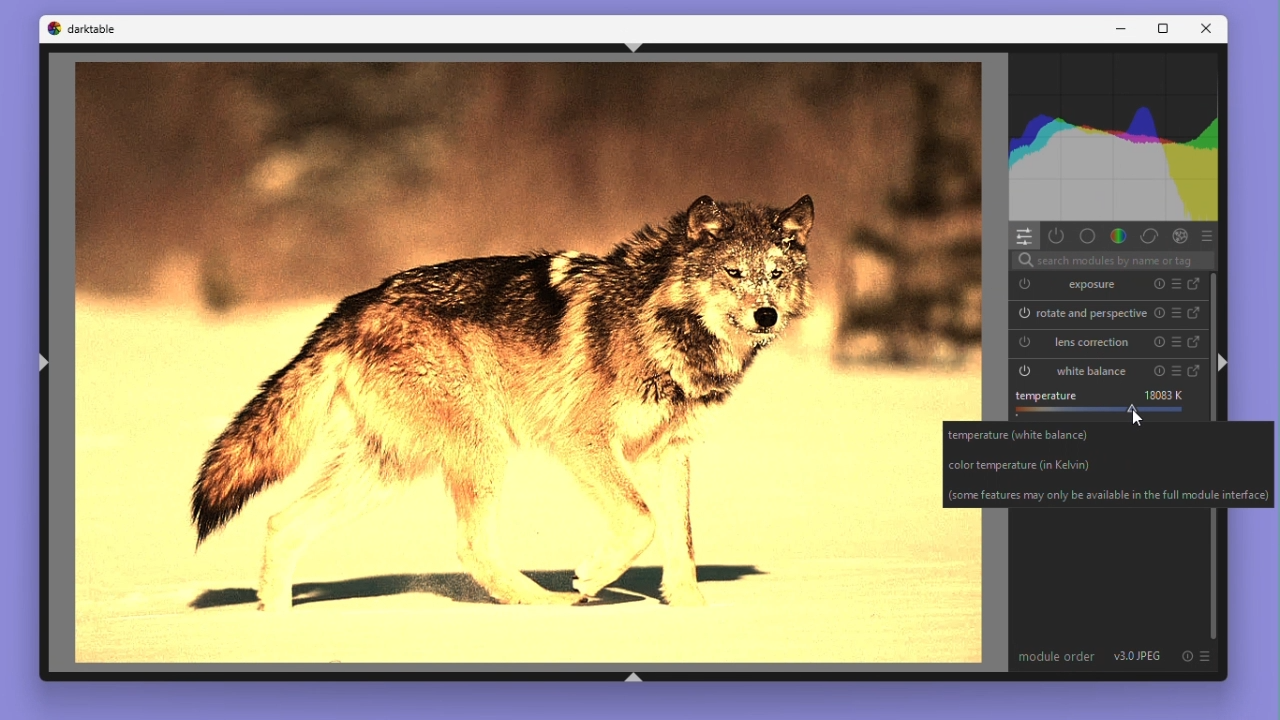  I want to click on Reset, so click(1154, 369).